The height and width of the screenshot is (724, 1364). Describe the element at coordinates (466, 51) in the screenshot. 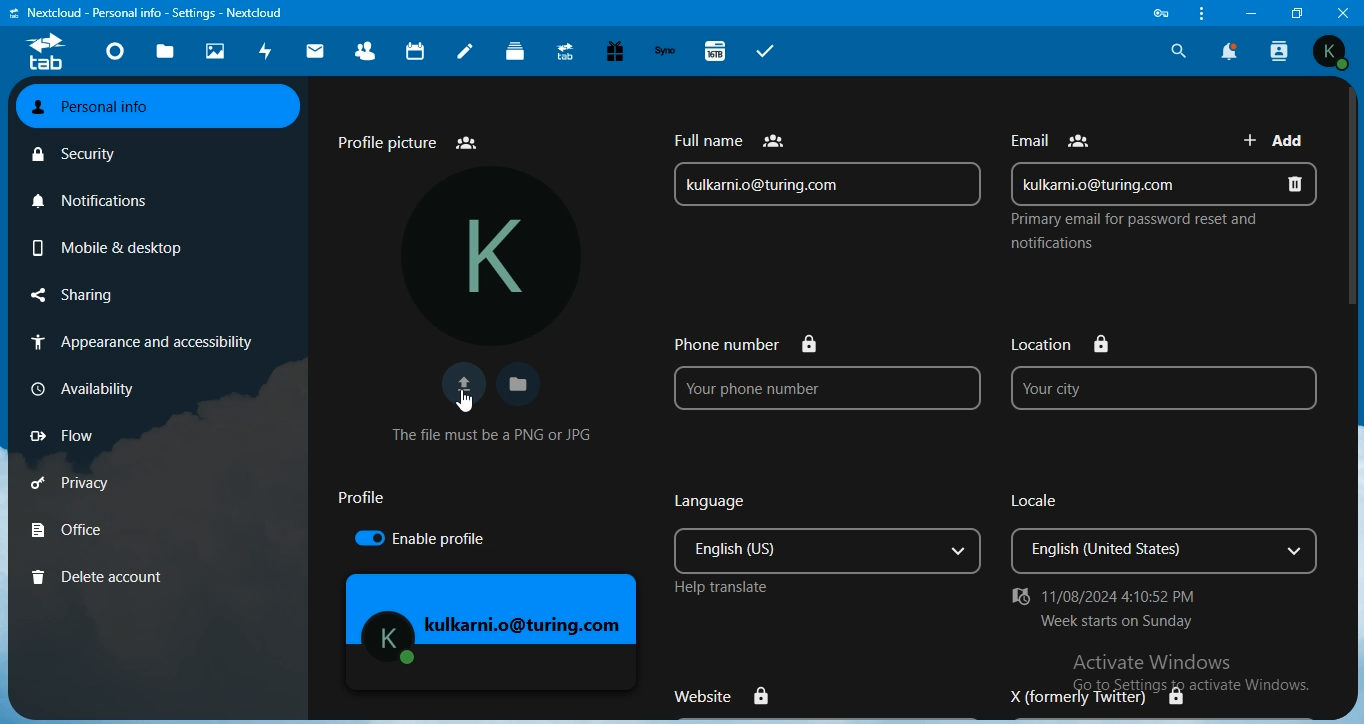

I see `notes` at that location.